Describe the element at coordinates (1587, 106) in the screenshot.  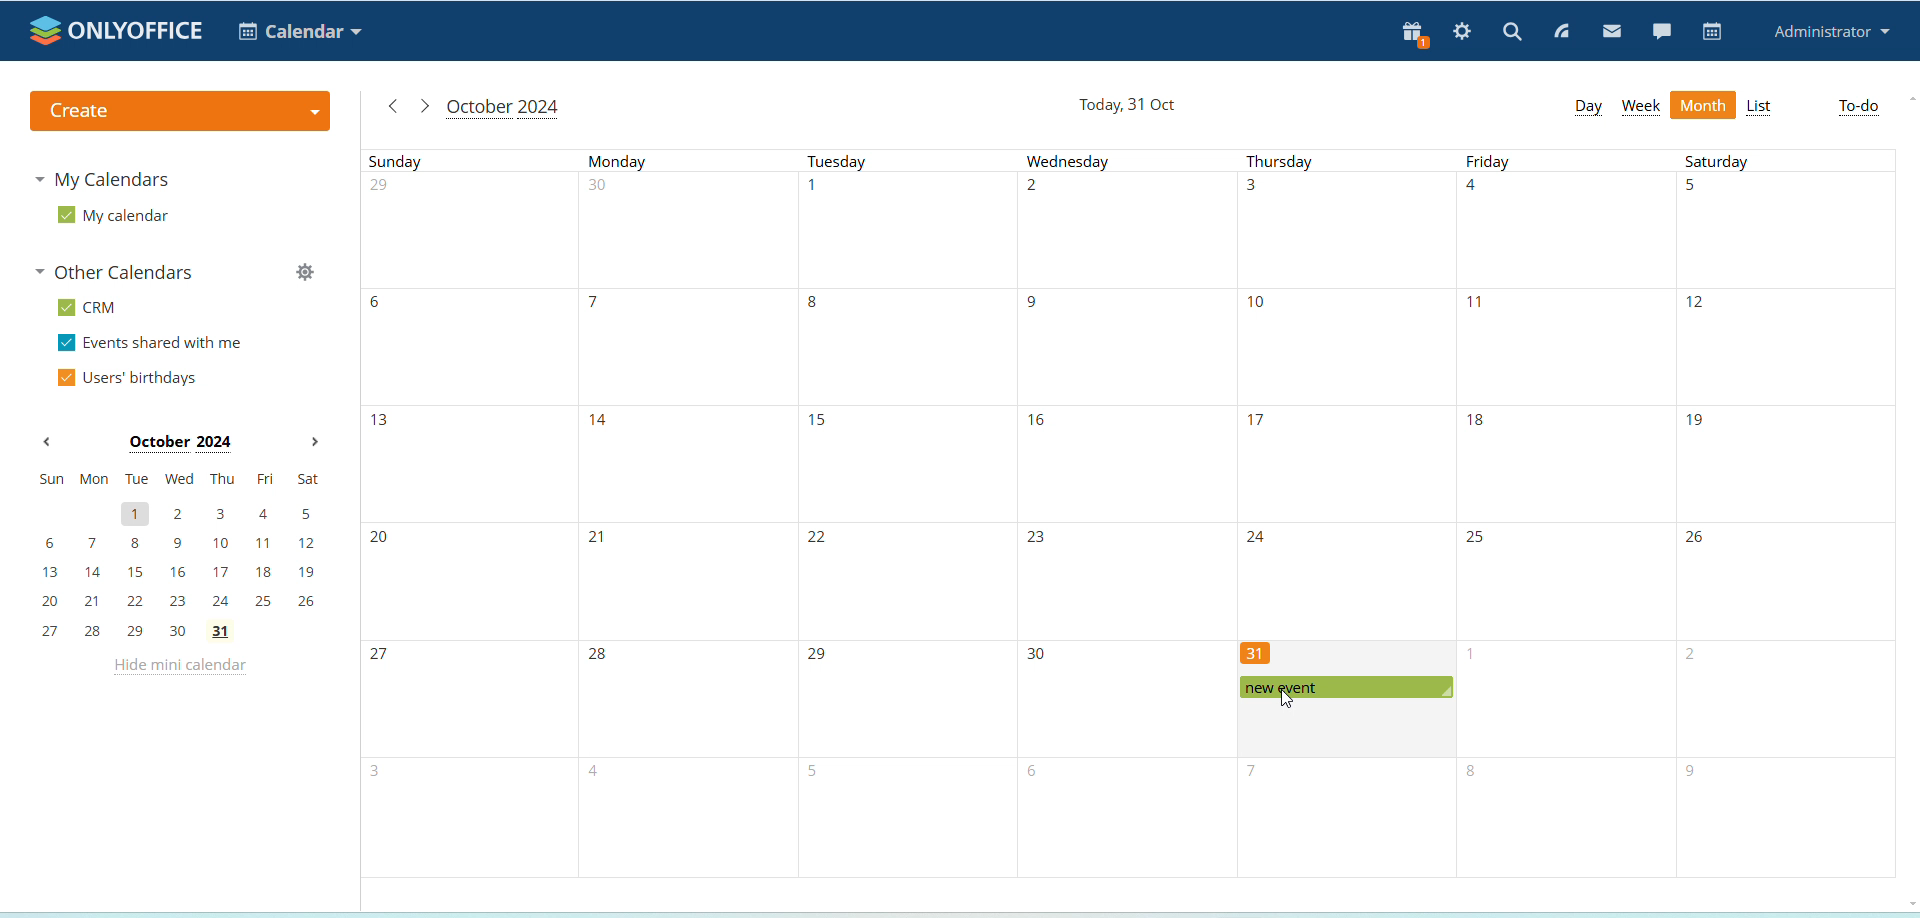
I see `day view` at that location.